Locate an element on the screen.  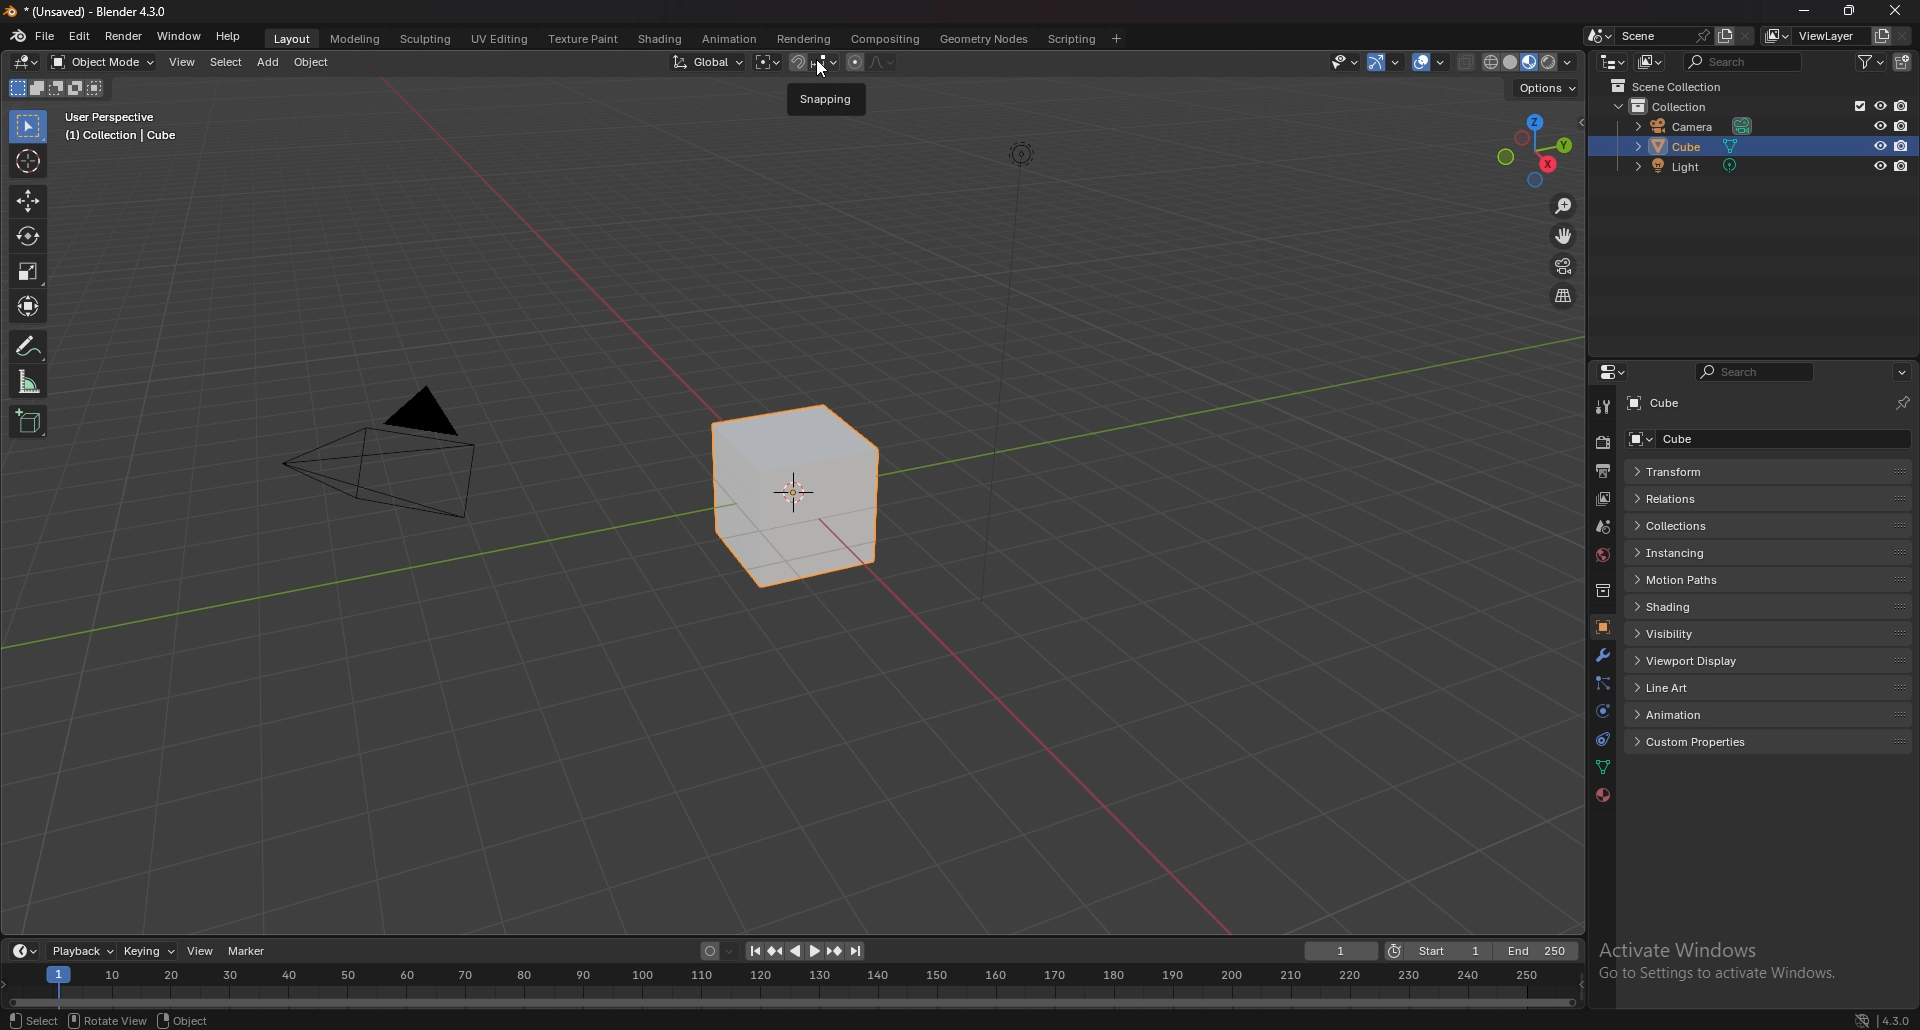
material is located at coordinates (1603, 796).